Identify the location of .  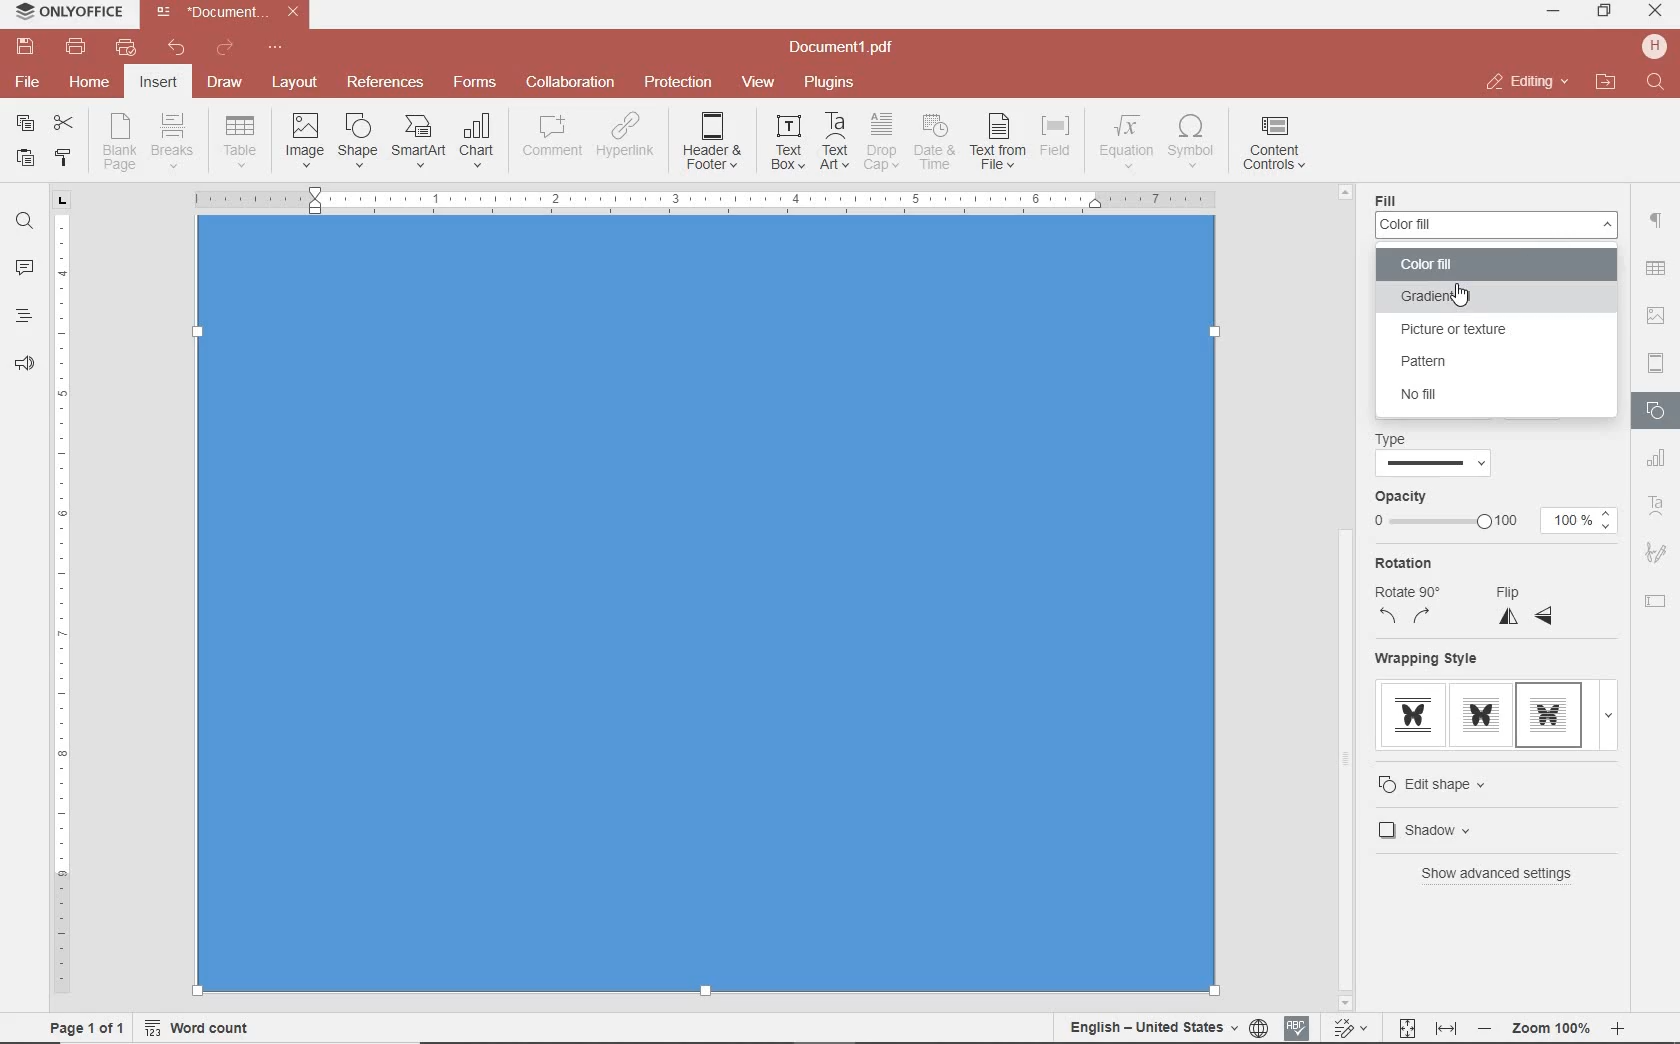
(1654, 270).